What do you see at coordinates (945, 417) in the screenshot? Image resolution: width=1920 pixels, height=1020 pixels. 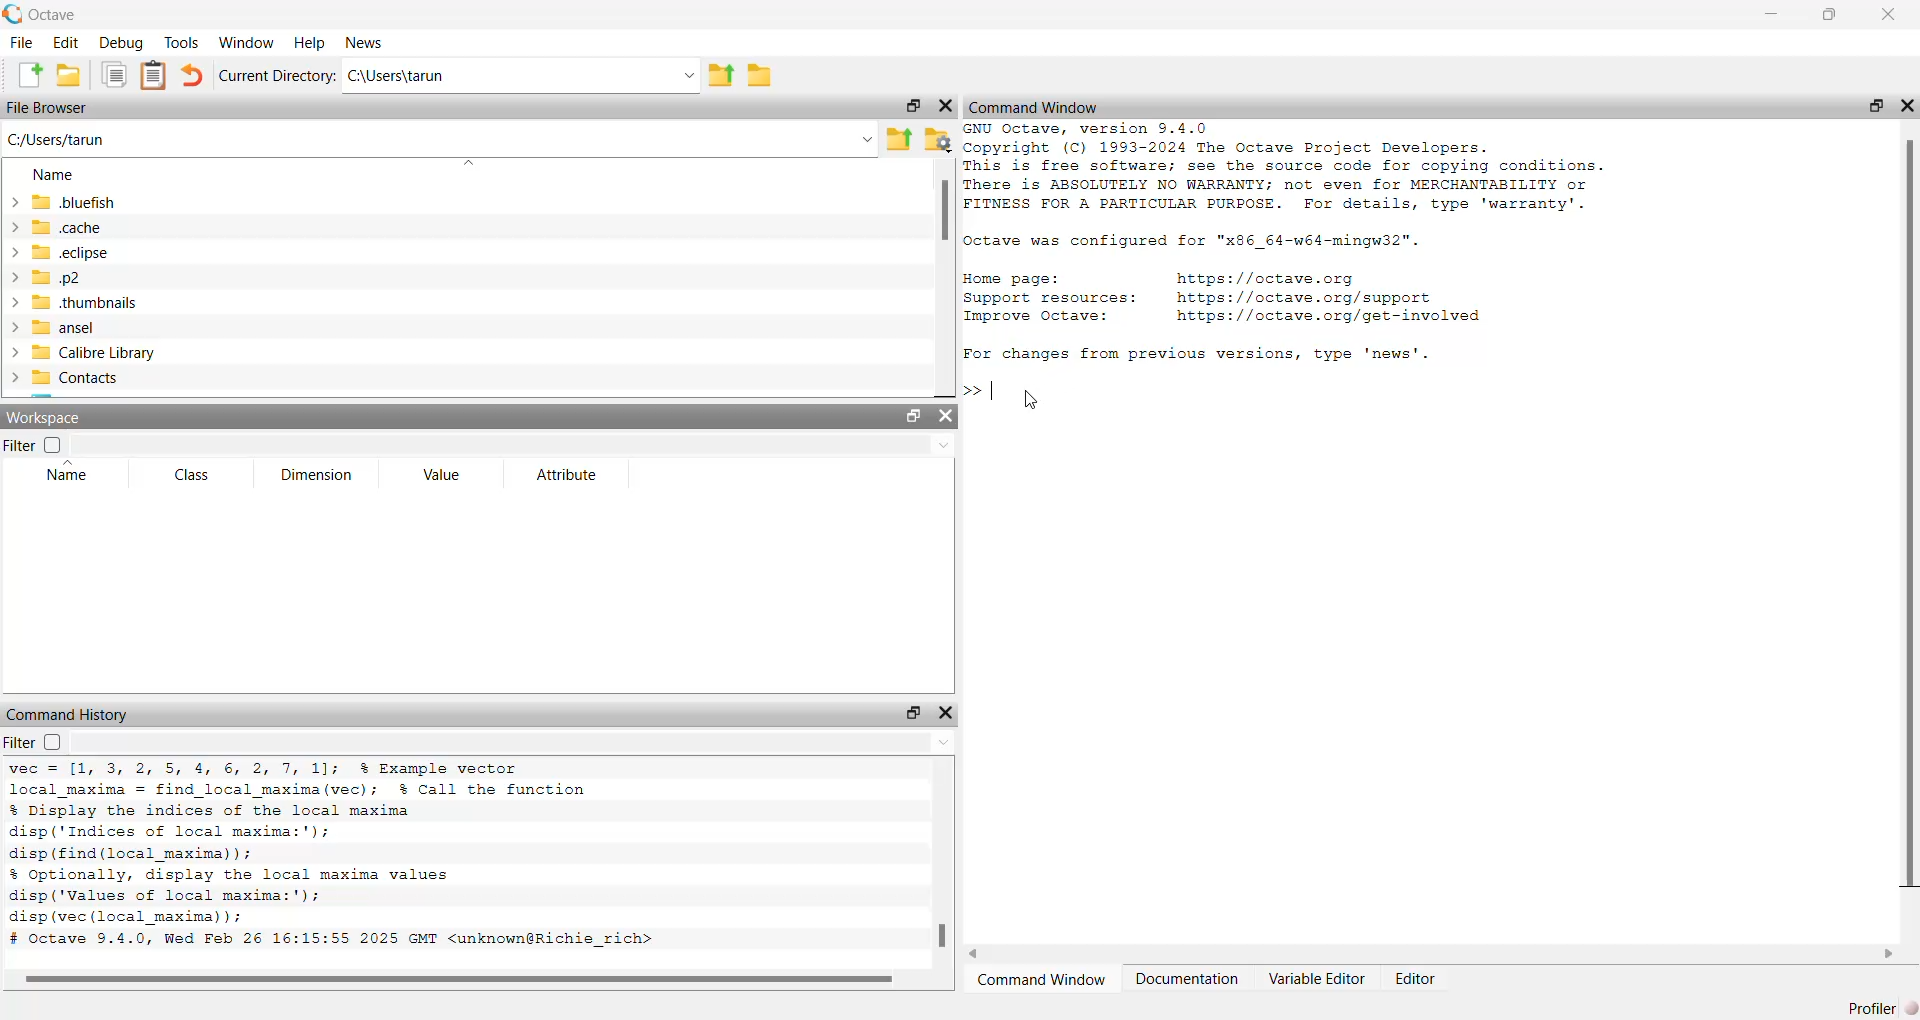 I see `Hide Widget` at bounding box center [945, 417].